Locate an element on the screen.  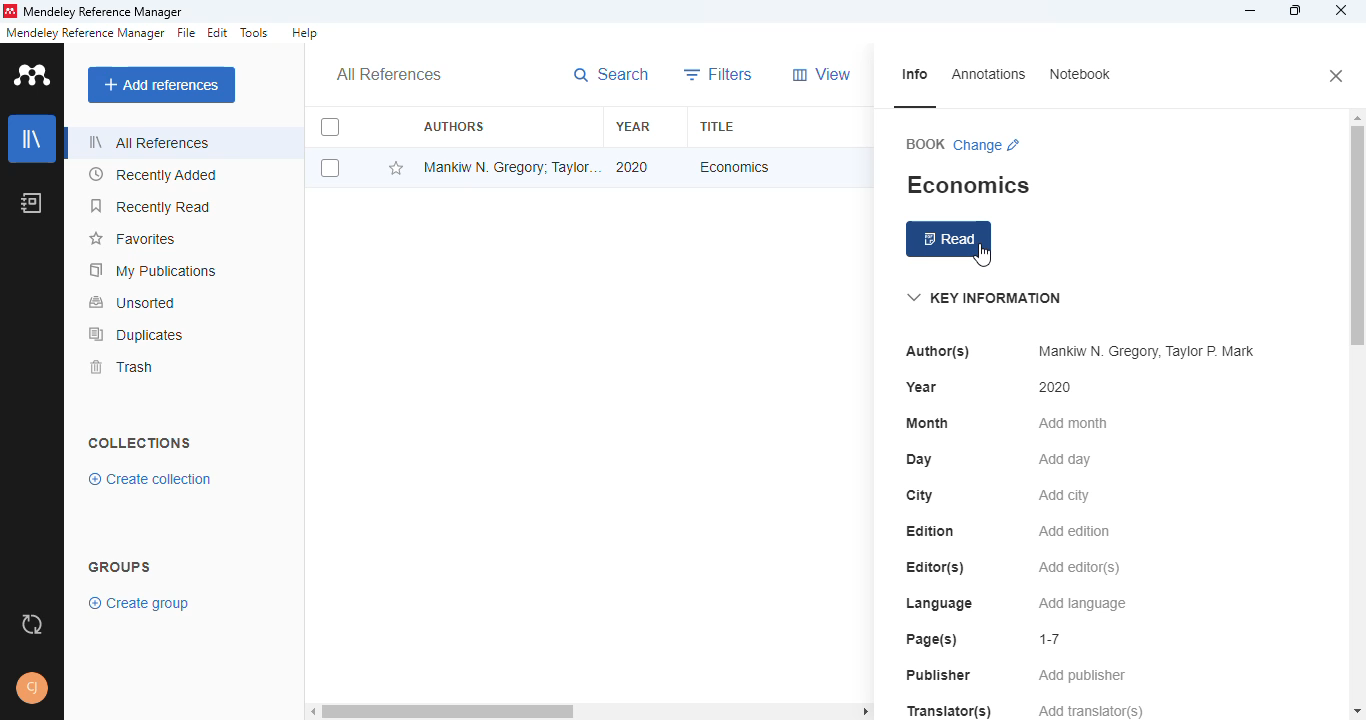
create collection is located at coordinates (149, 481).